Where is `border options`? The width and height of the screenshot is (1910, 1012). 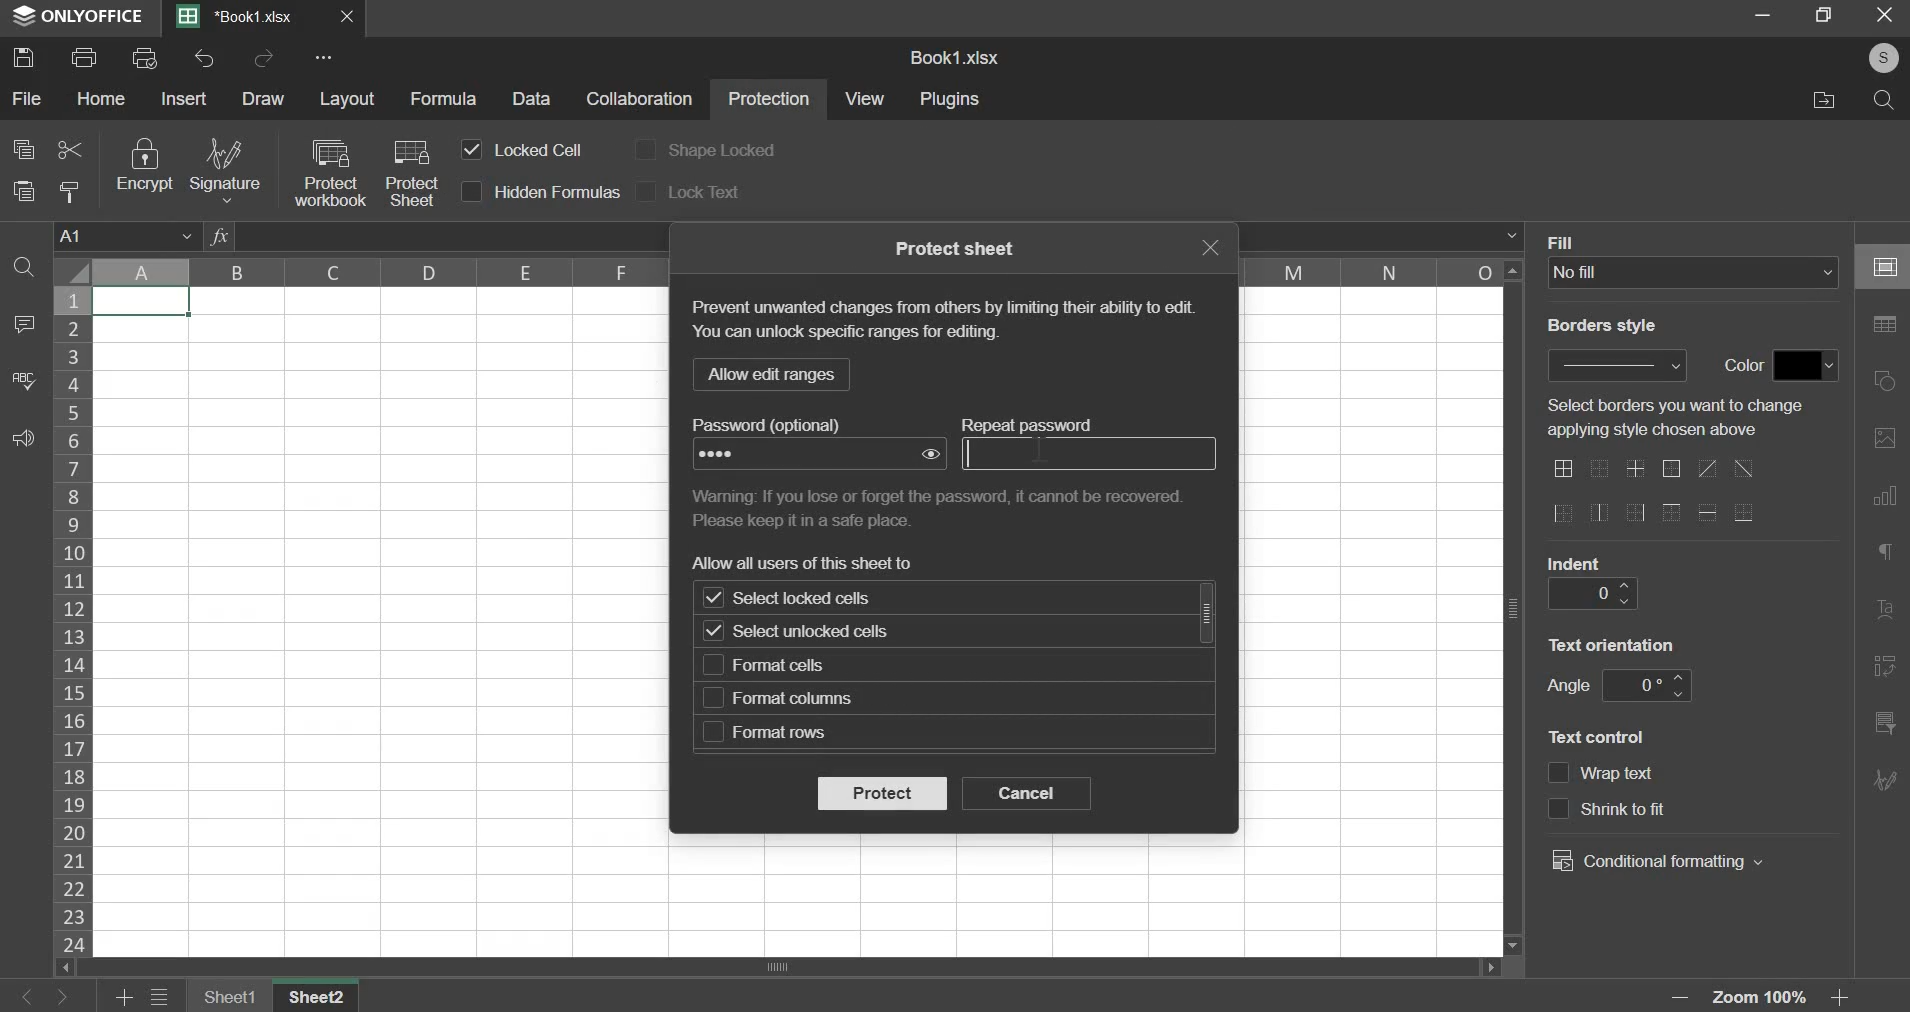
border options is located at coordinates (1710, 512).